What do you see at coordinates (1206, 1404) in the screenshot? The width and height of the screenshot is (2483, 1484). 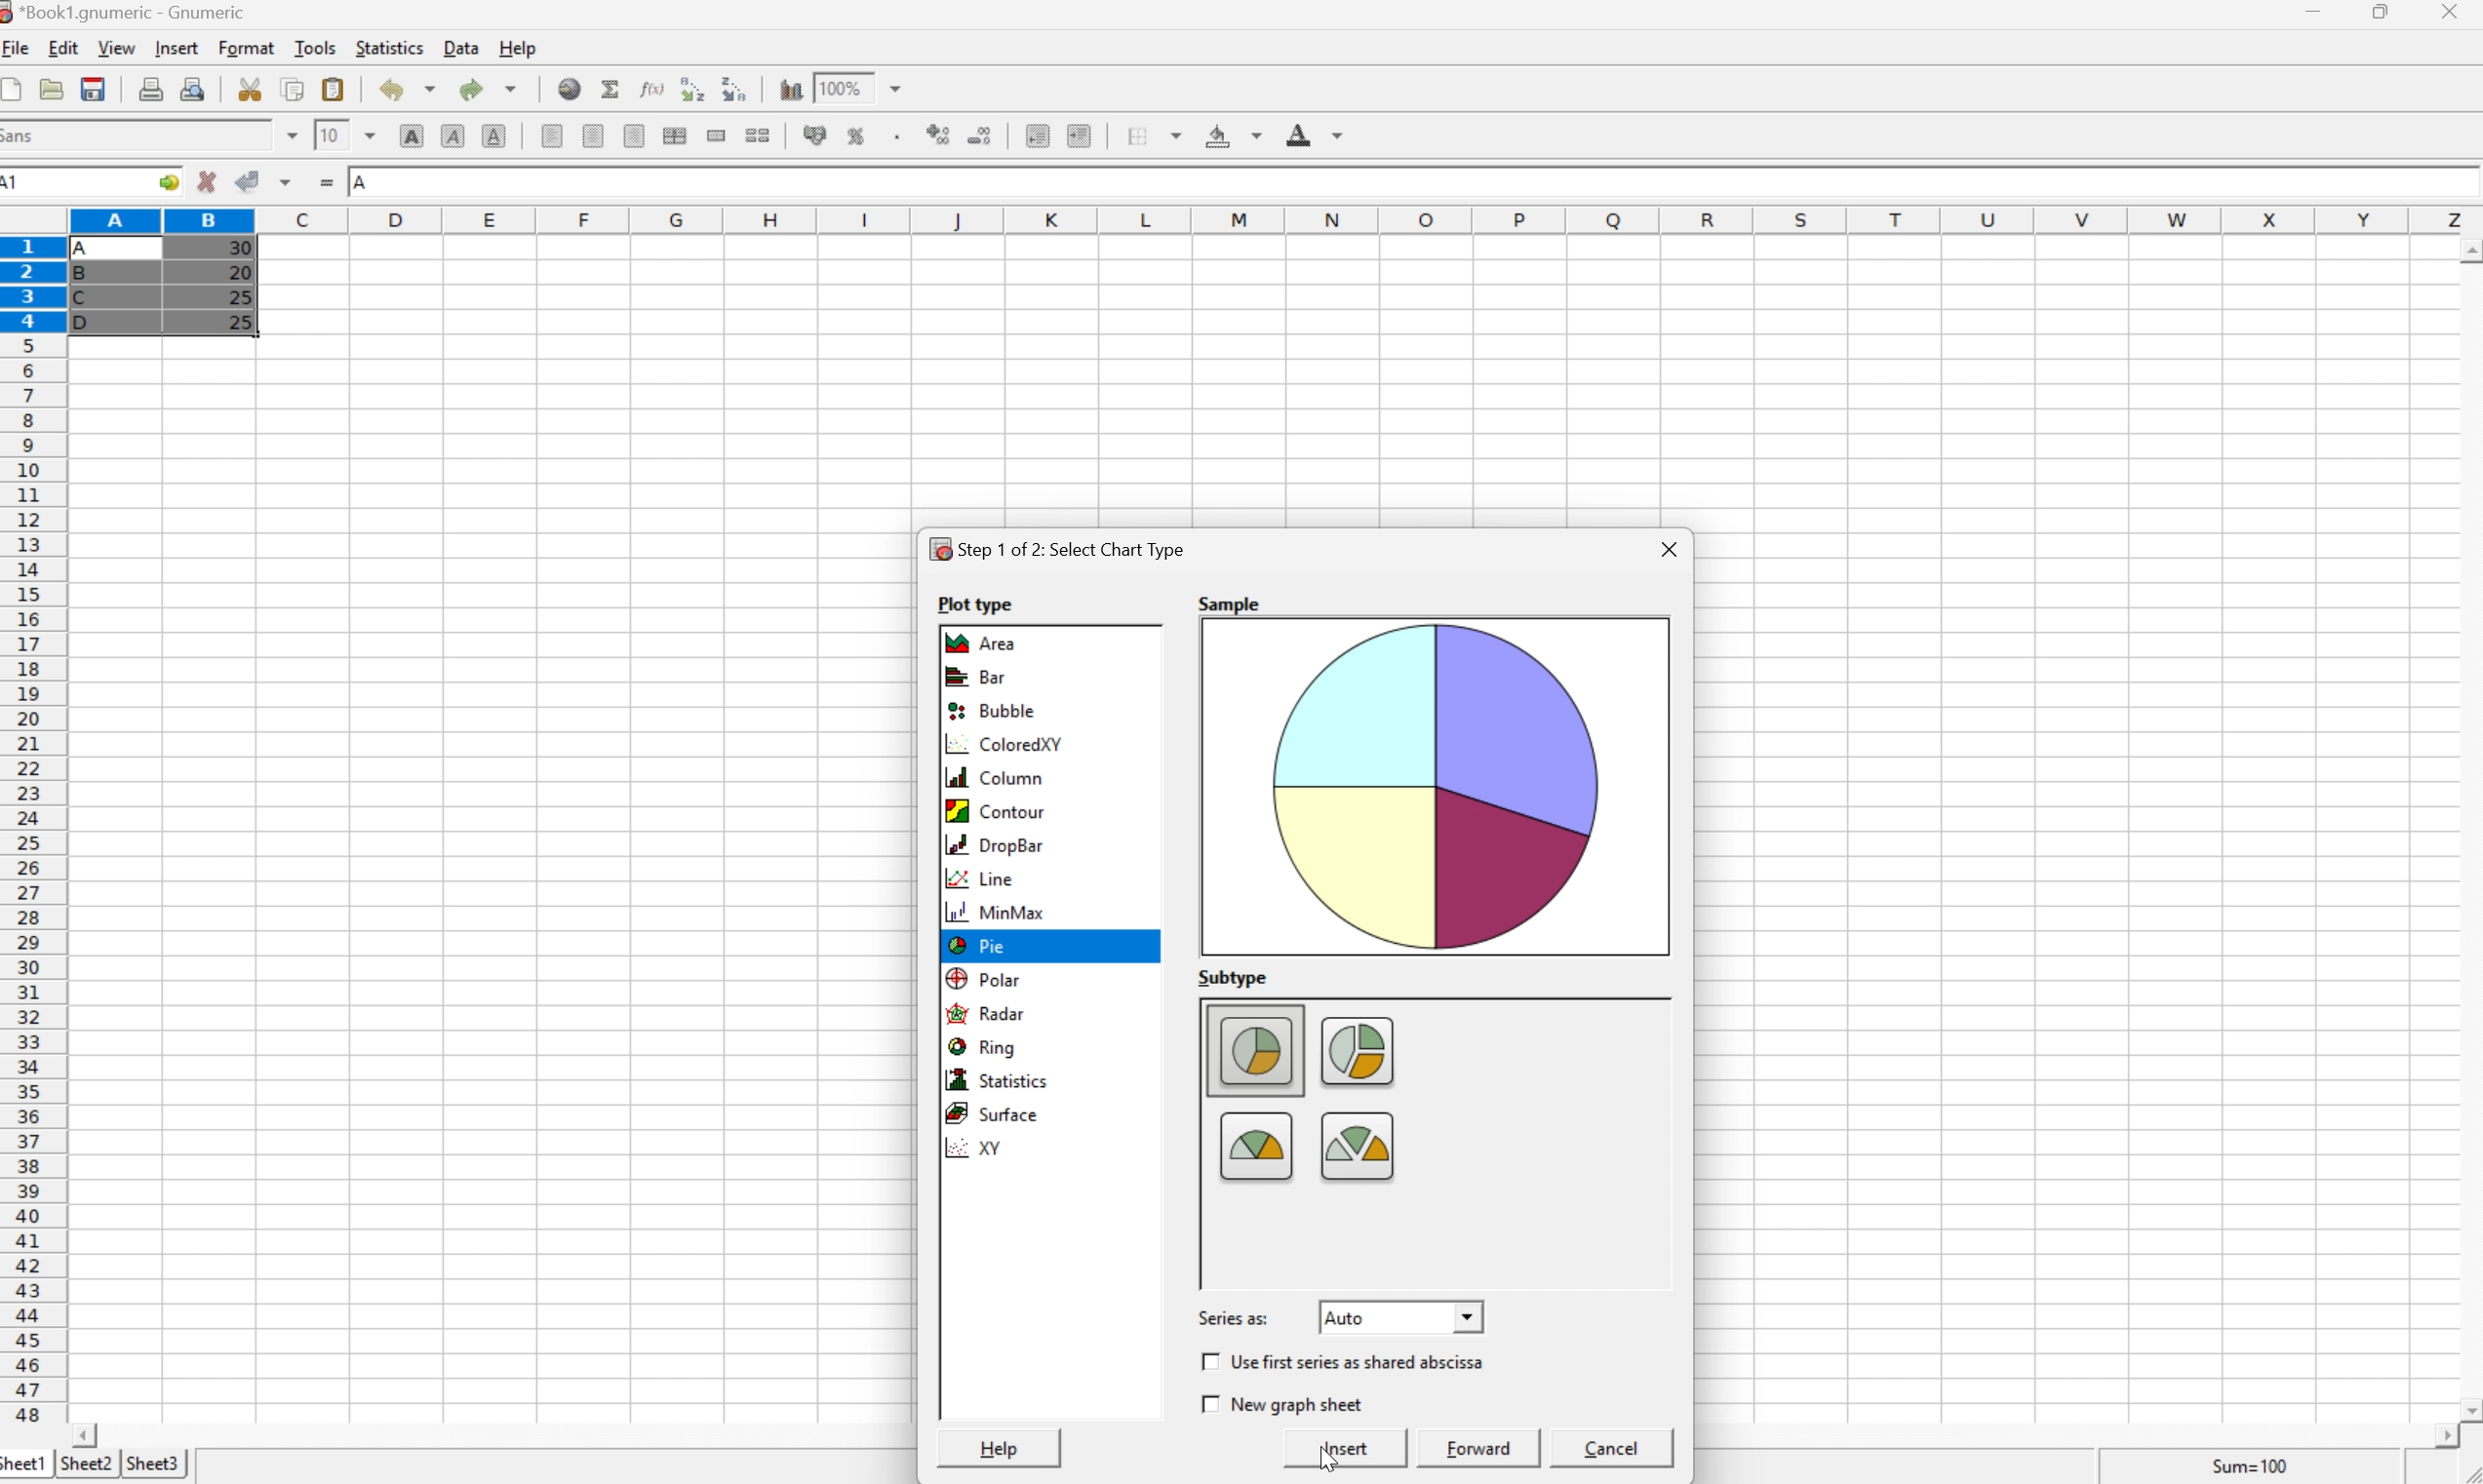 I see `Checkbox` at bounding box center [1206, 1404].